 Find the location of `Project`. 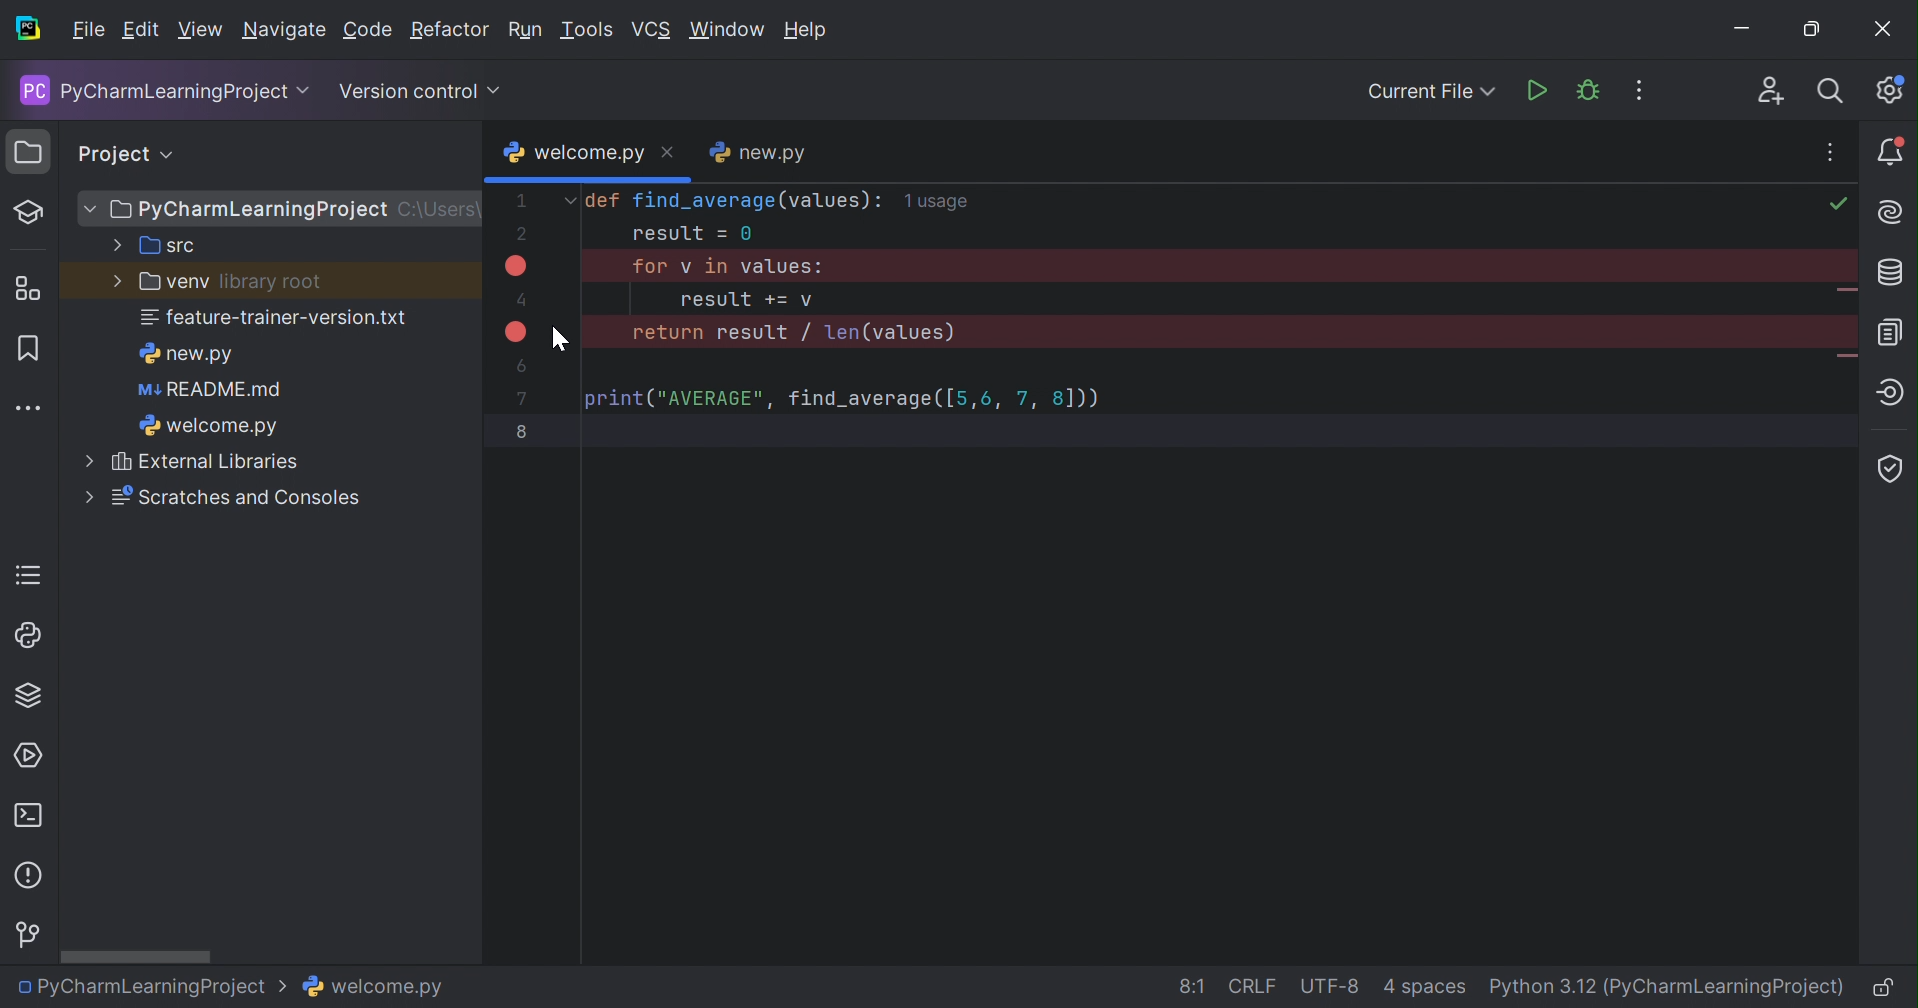

Project is located at coordinates (116, 153).